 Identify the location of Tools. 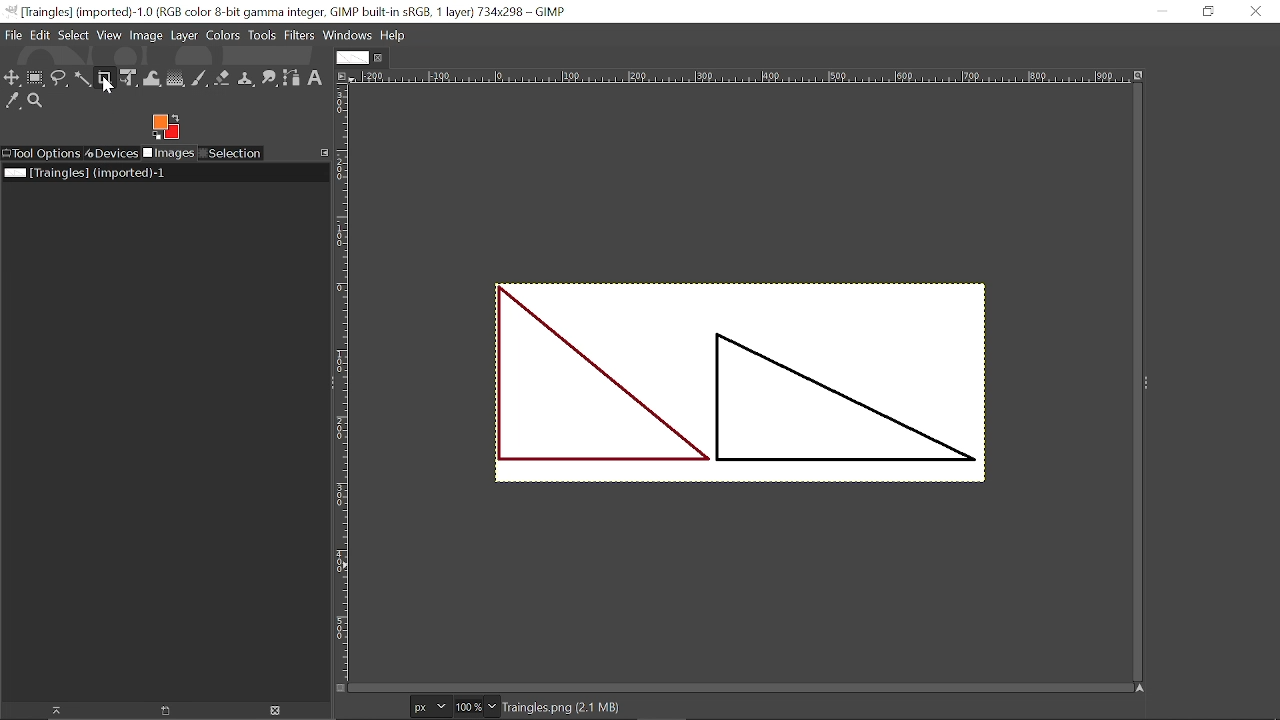
(262, 36).